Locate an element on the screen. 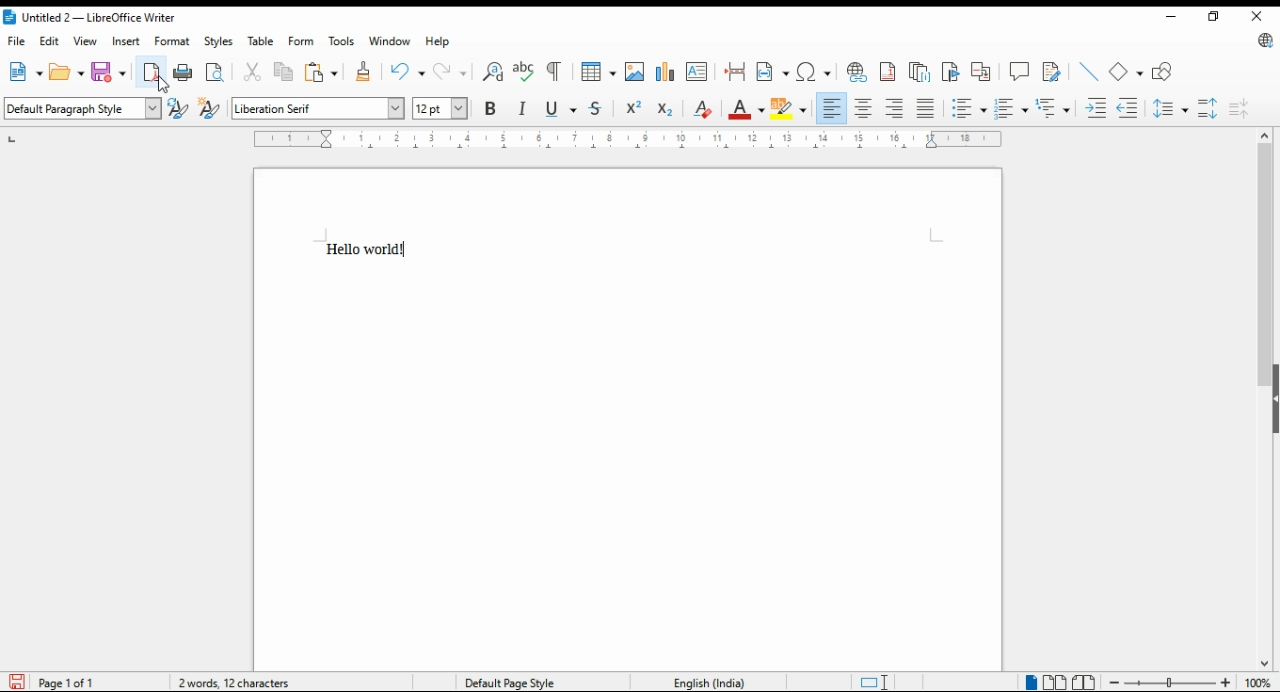 The image size is (1280, 692). insert special characters is located at coordinates (813, 72).